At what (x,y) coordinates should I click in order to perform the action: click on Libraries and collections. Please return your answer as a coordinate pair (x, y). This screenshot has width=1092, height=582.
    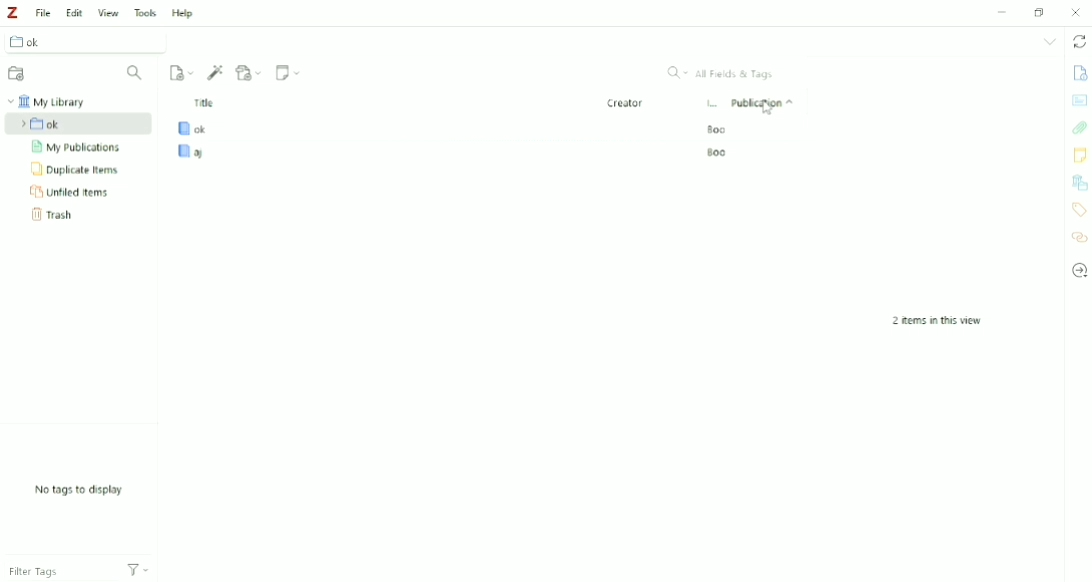
    Looking at the image, I should click on (1080, 182).